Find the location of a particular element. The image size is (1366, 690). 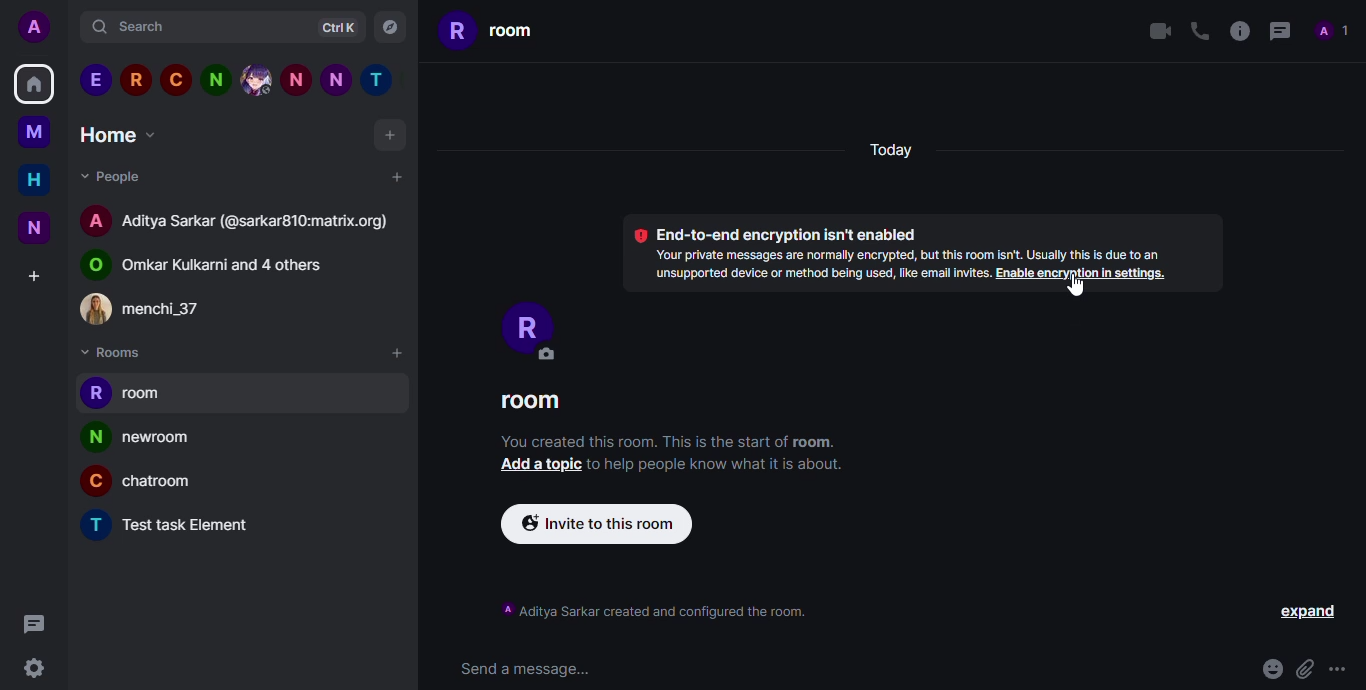

Contact shortcut is located at coordinates (333, 78).